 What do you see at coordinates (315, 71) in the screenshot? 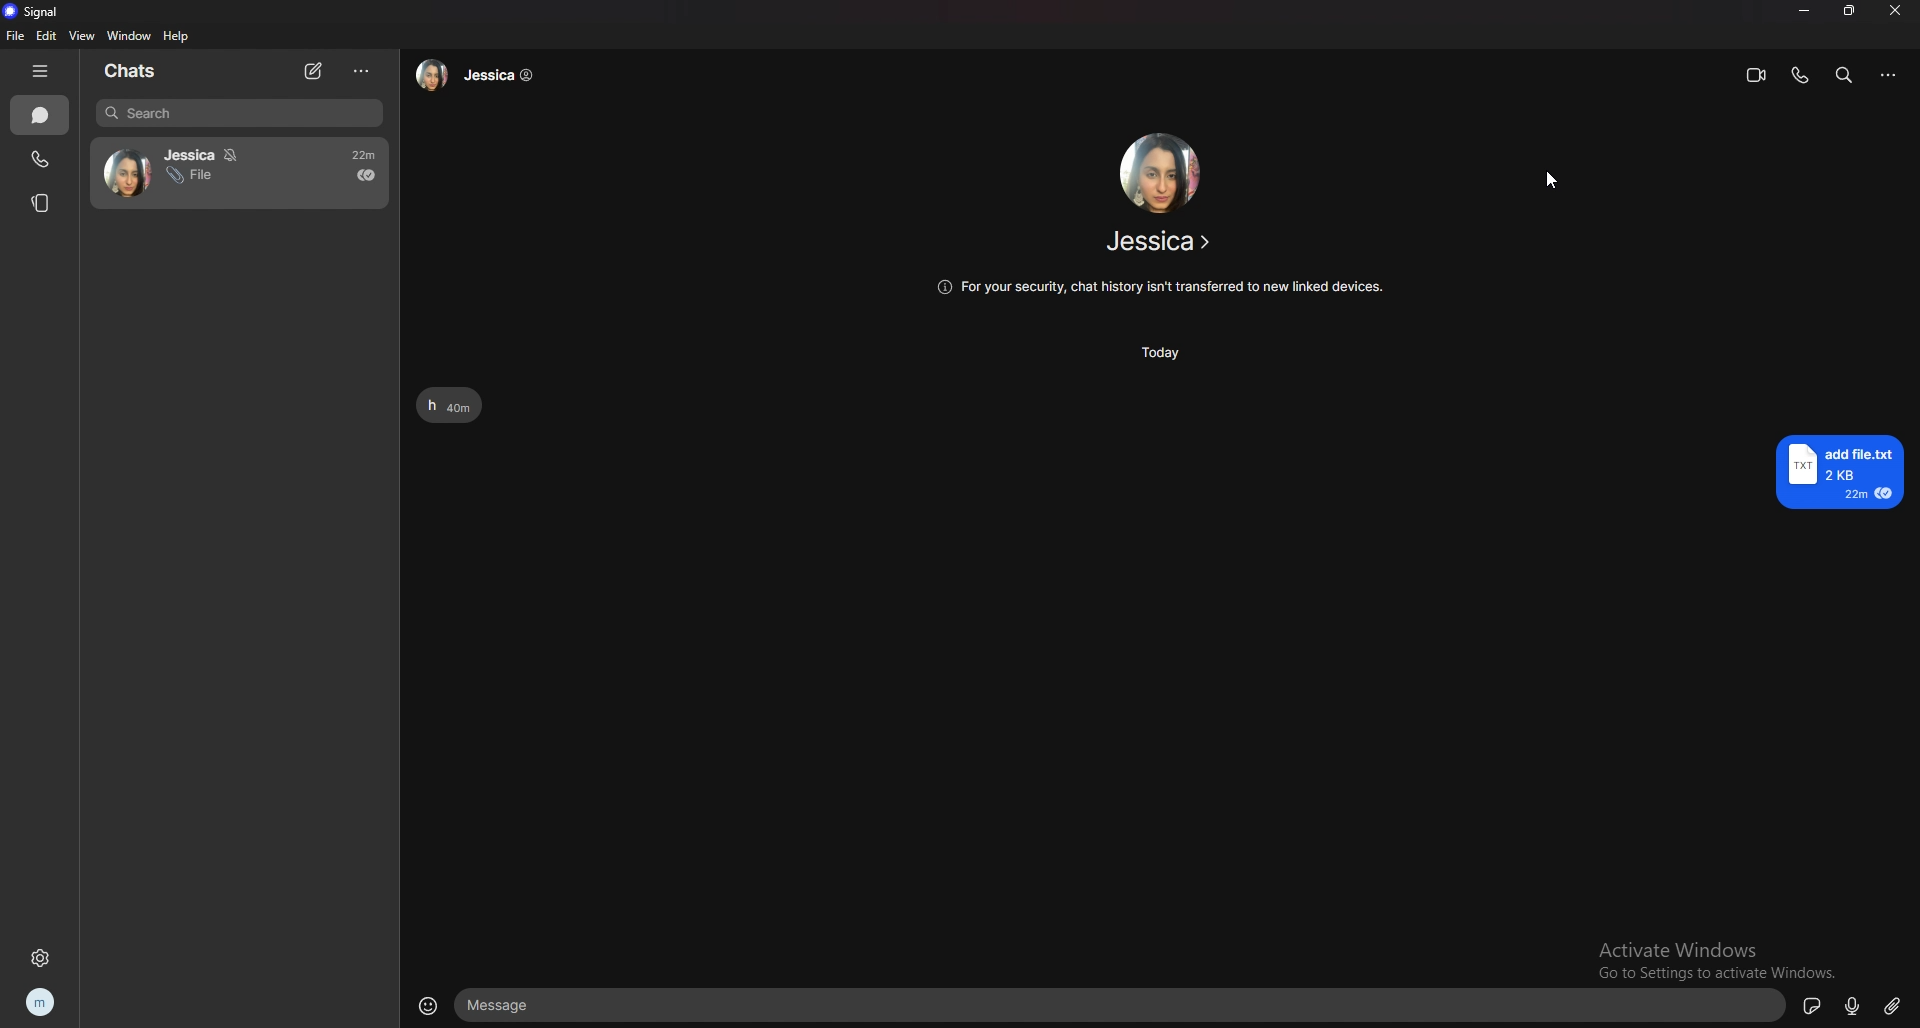
I see `new chat` at bounding box center [315, 71].